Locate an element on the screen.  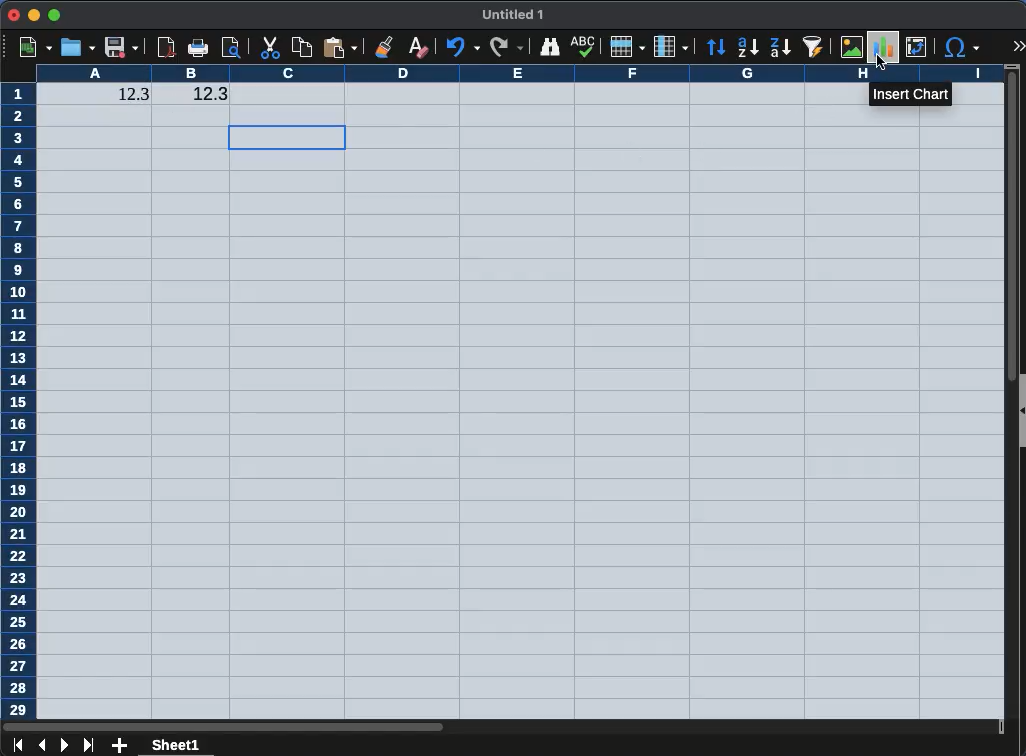
close is located at coordinates (13, 14).